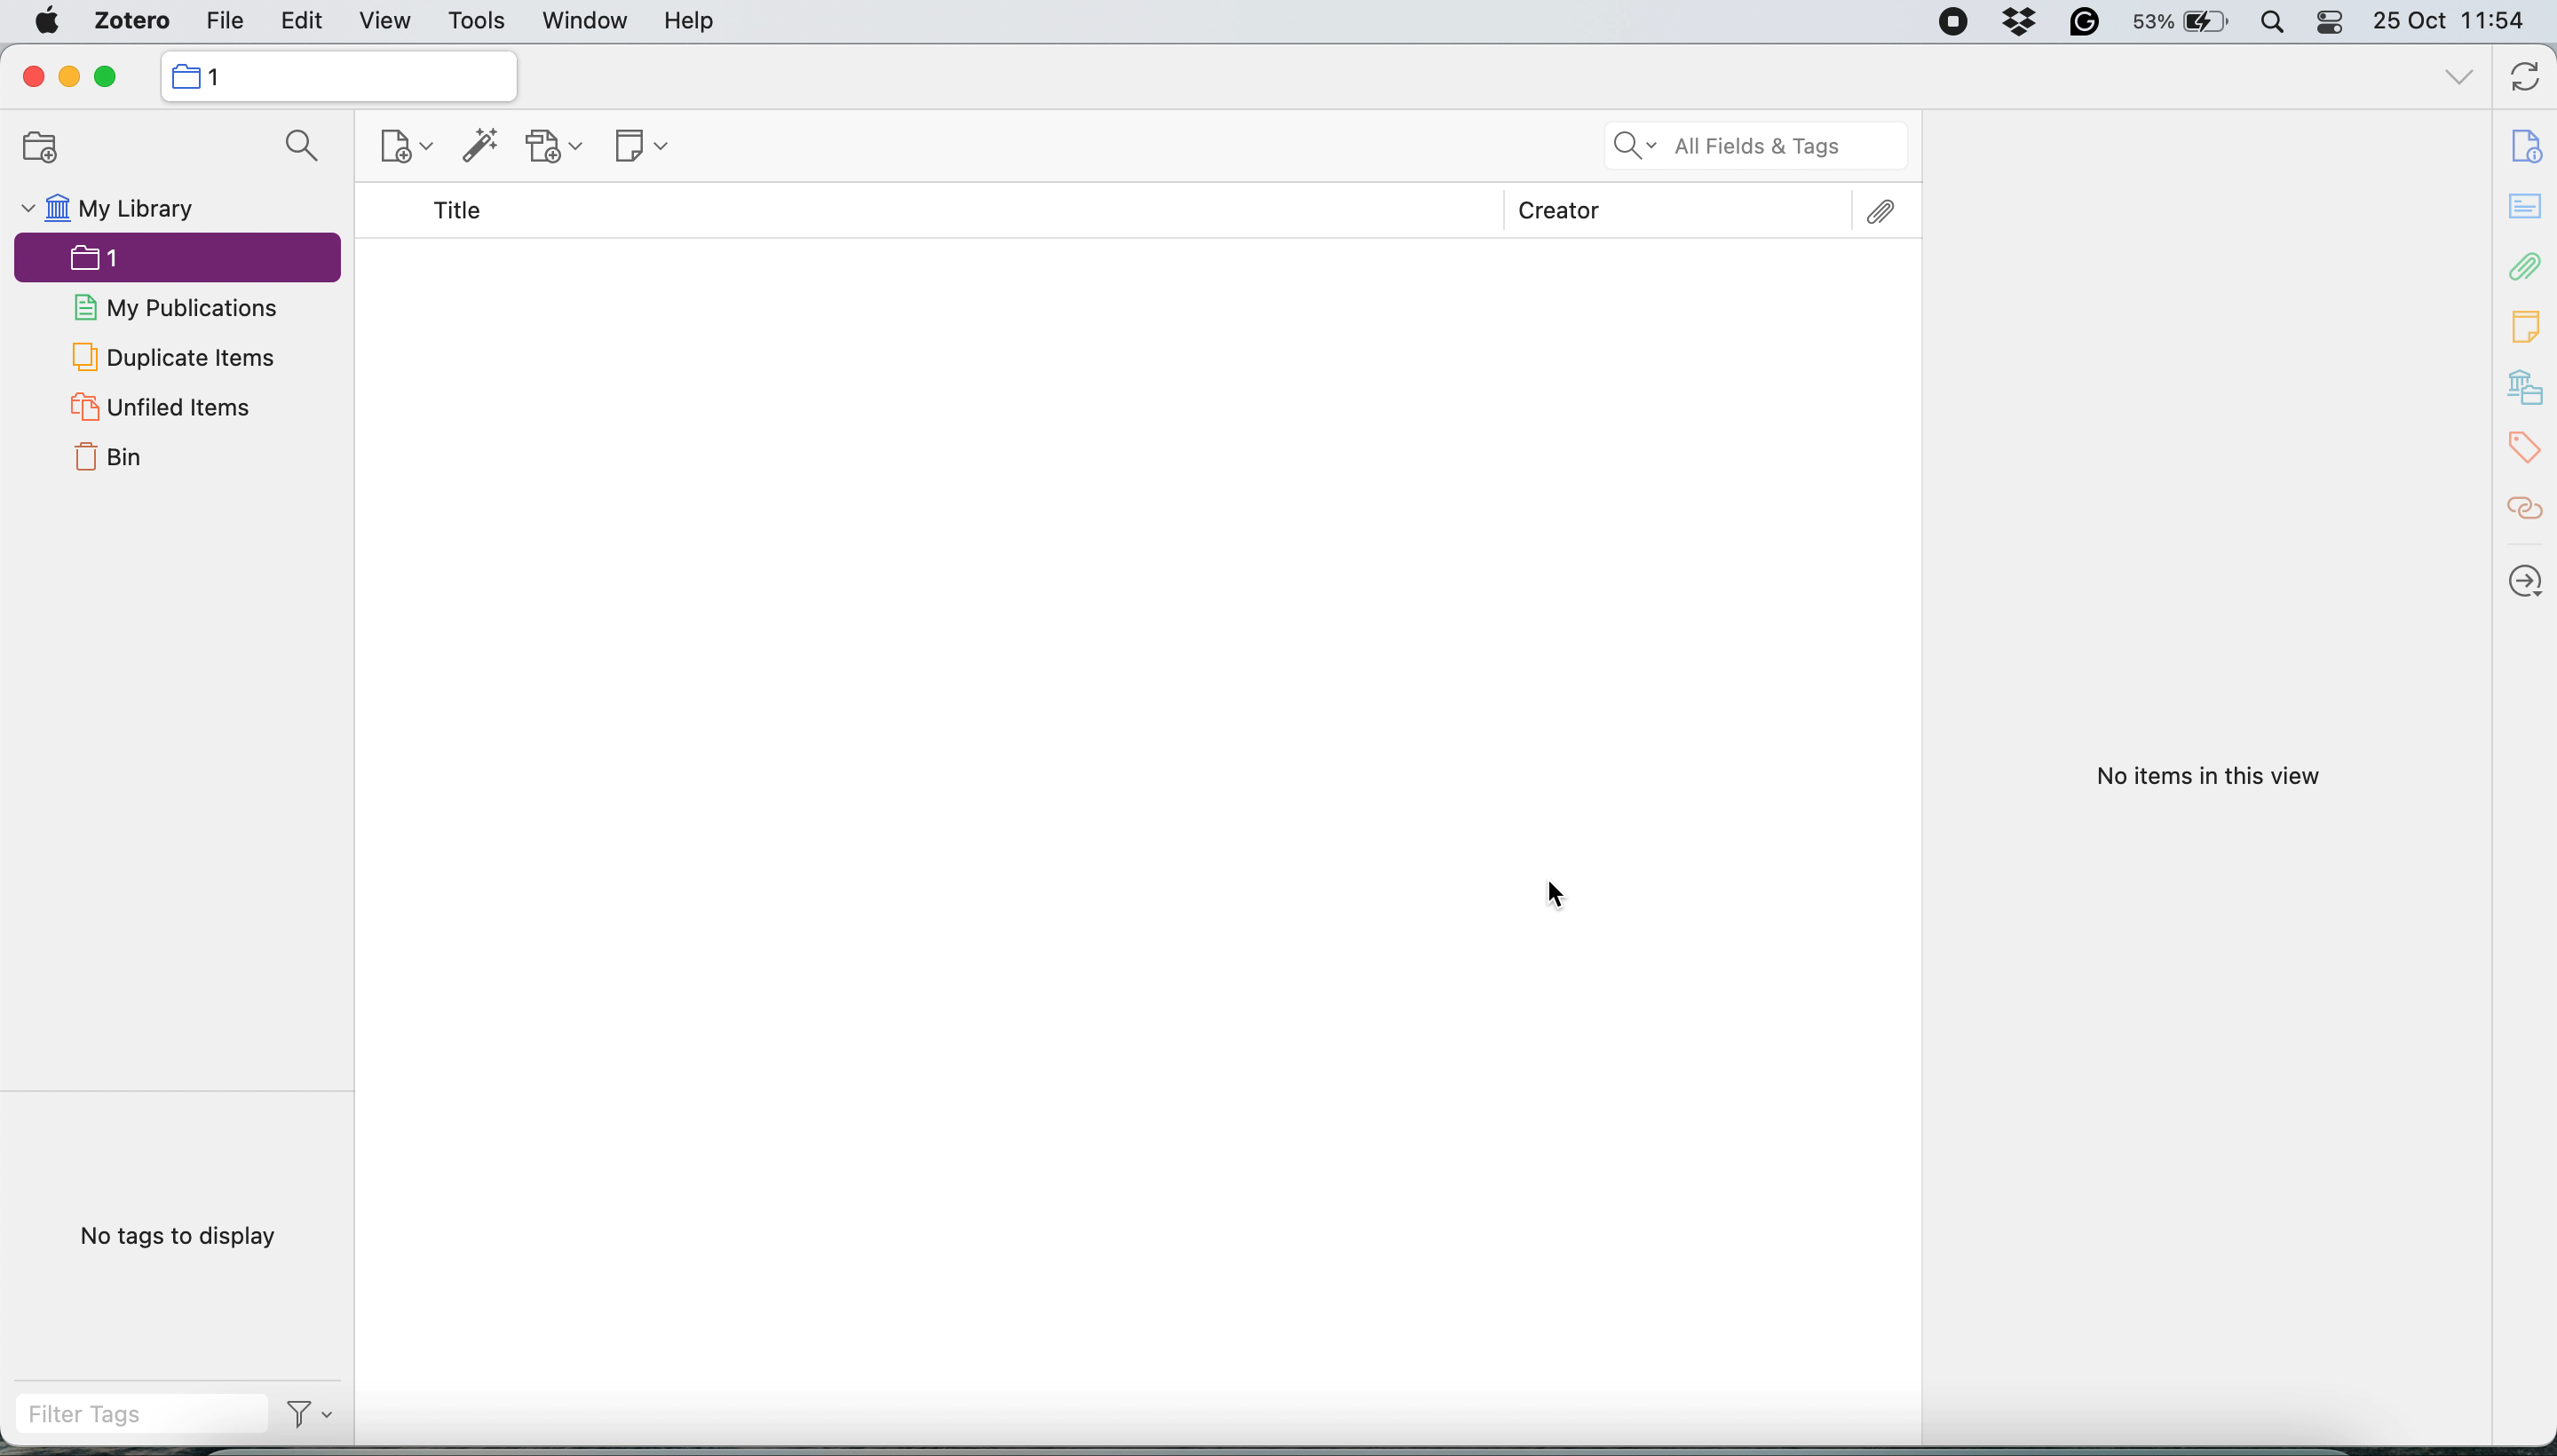  Describe the element at coordinates (299, 21) in the screenshot. I see `edit` at that location.